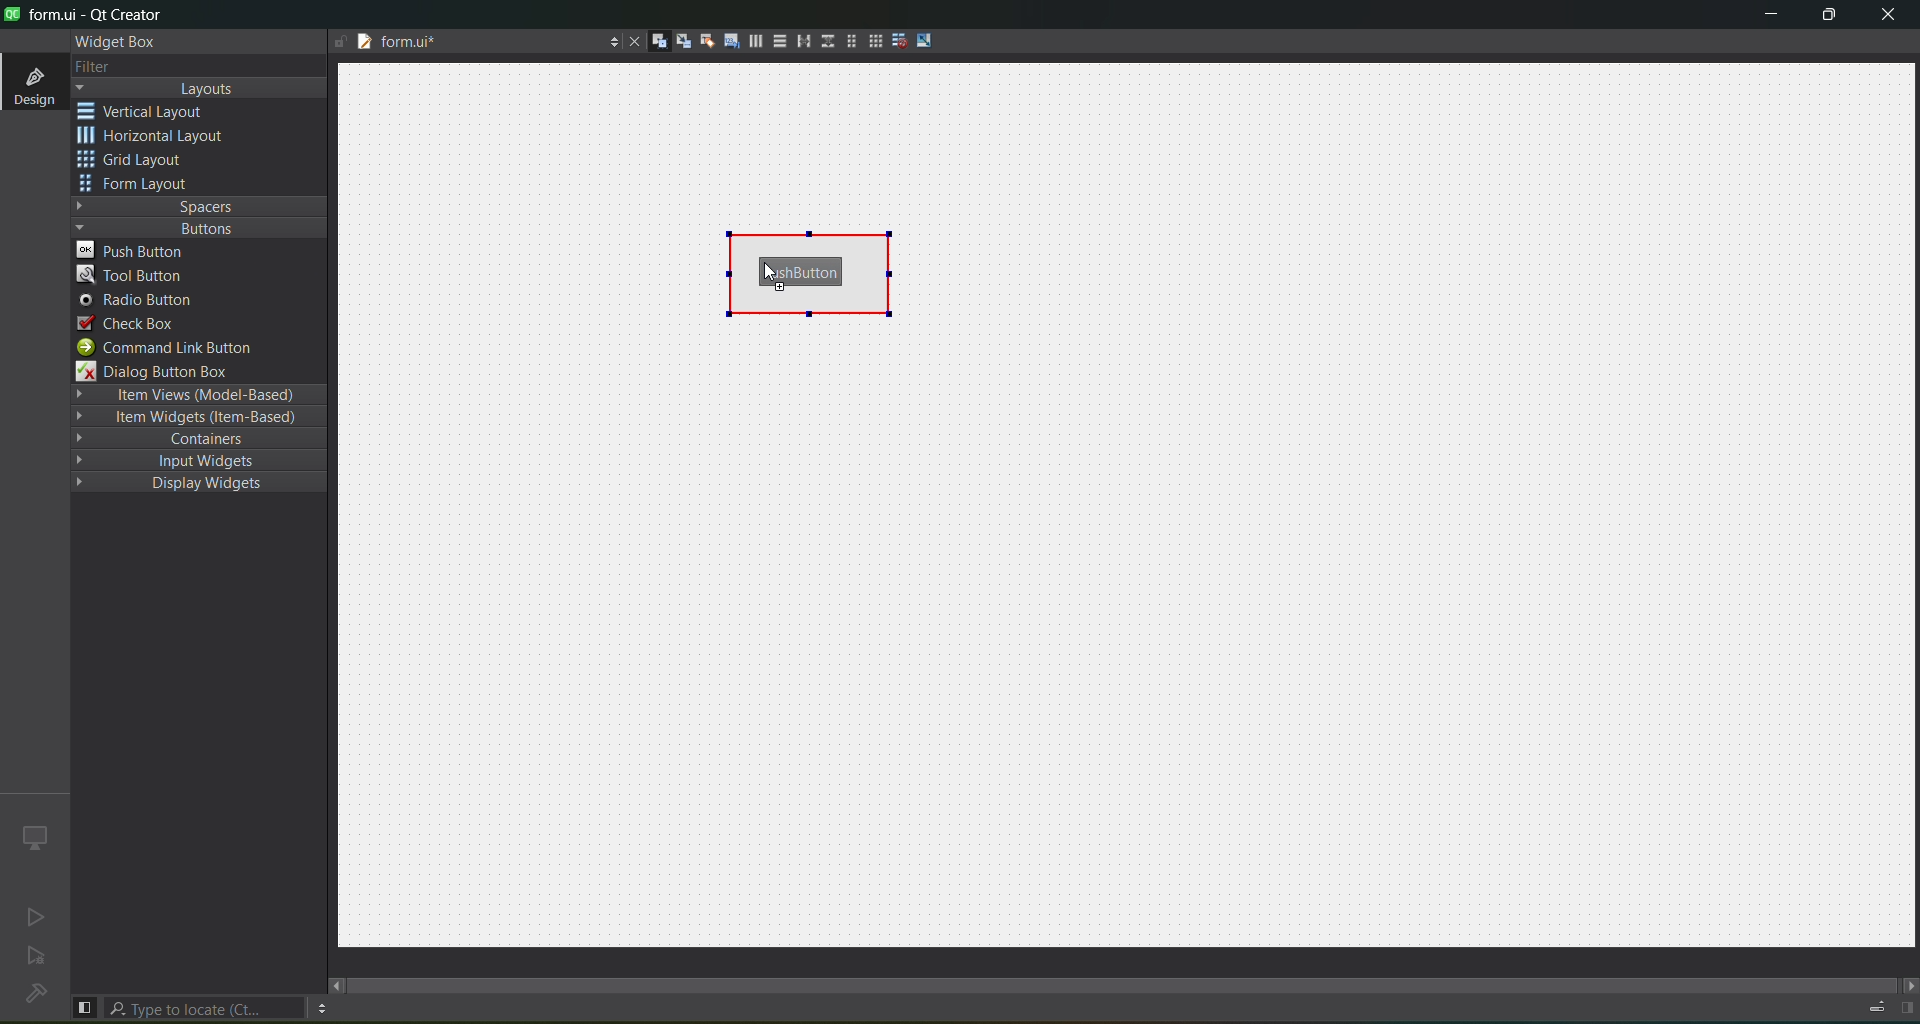 The width and height of the screenshot is (1920, 1024). Describe the element at coordinates (128, 323) in the screenshot. I see `check box` at that location.